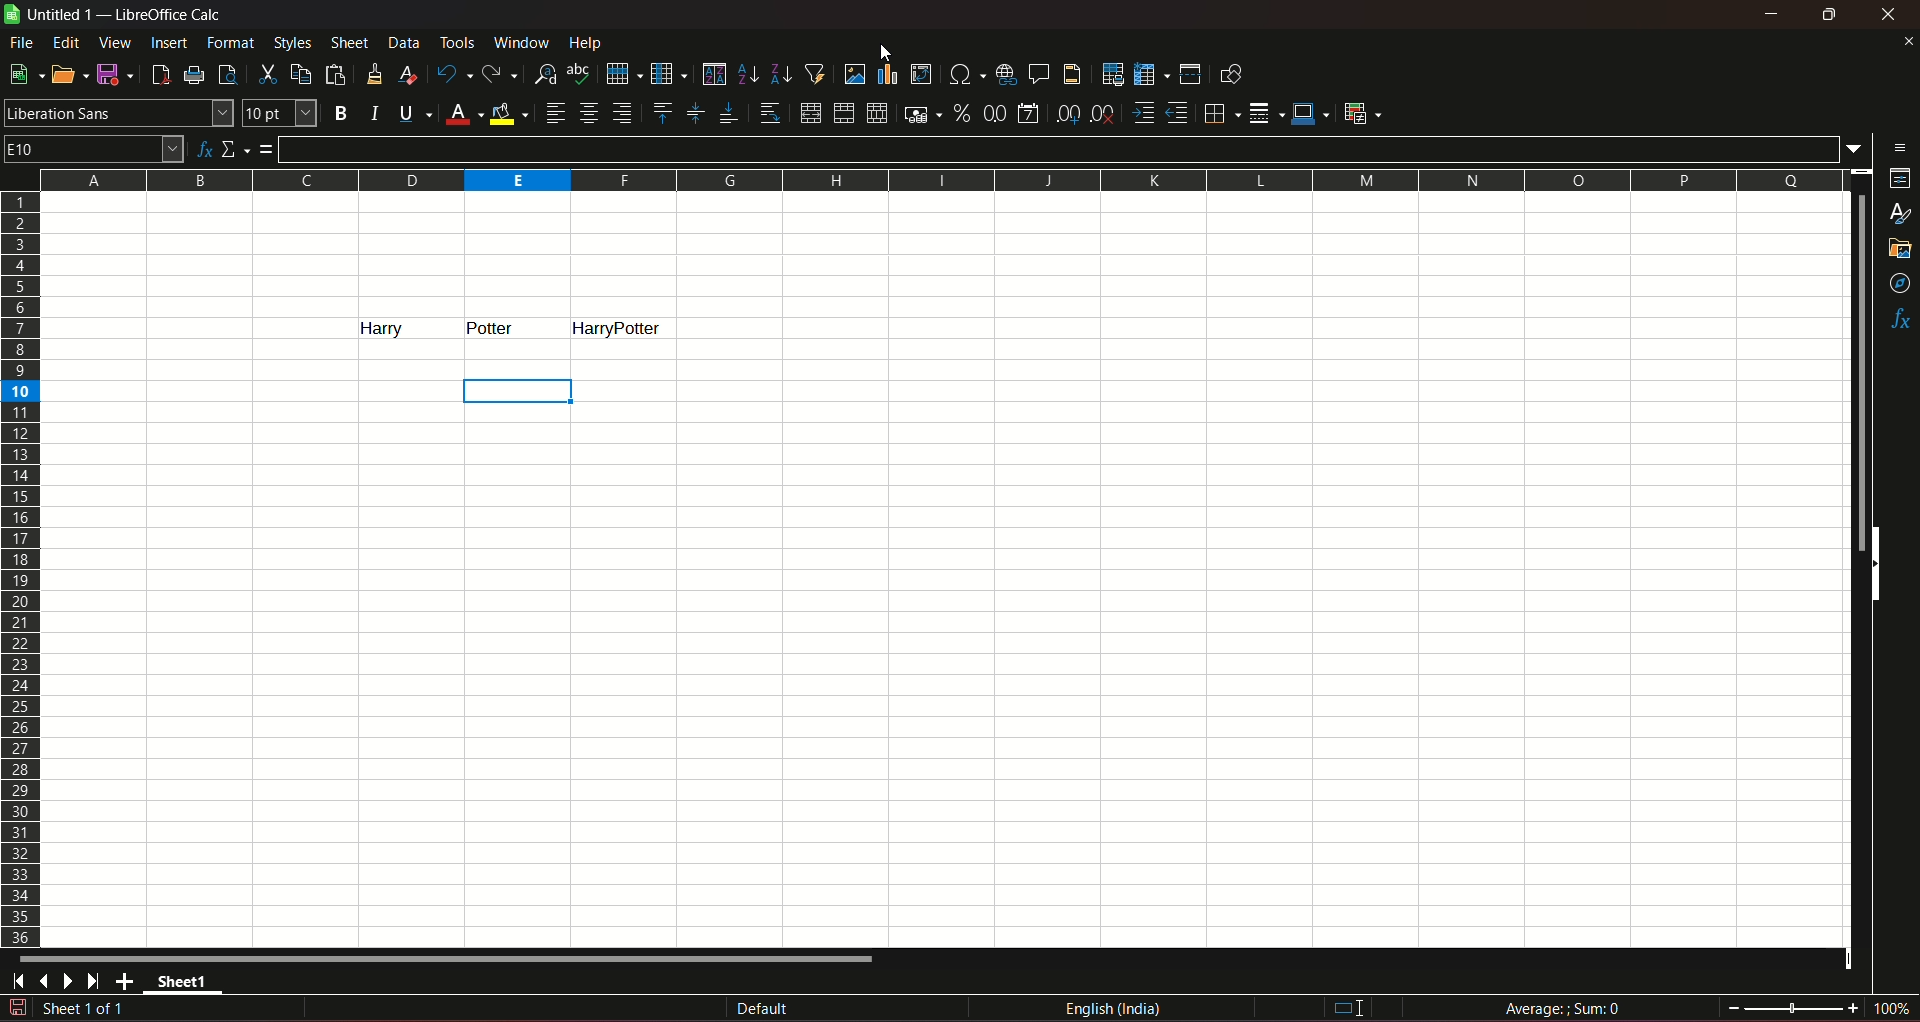 This screenshot has height=1022, width=1920. Describe the element at coordinates (167, 41) in the screenshot. I see `insert` at that location.